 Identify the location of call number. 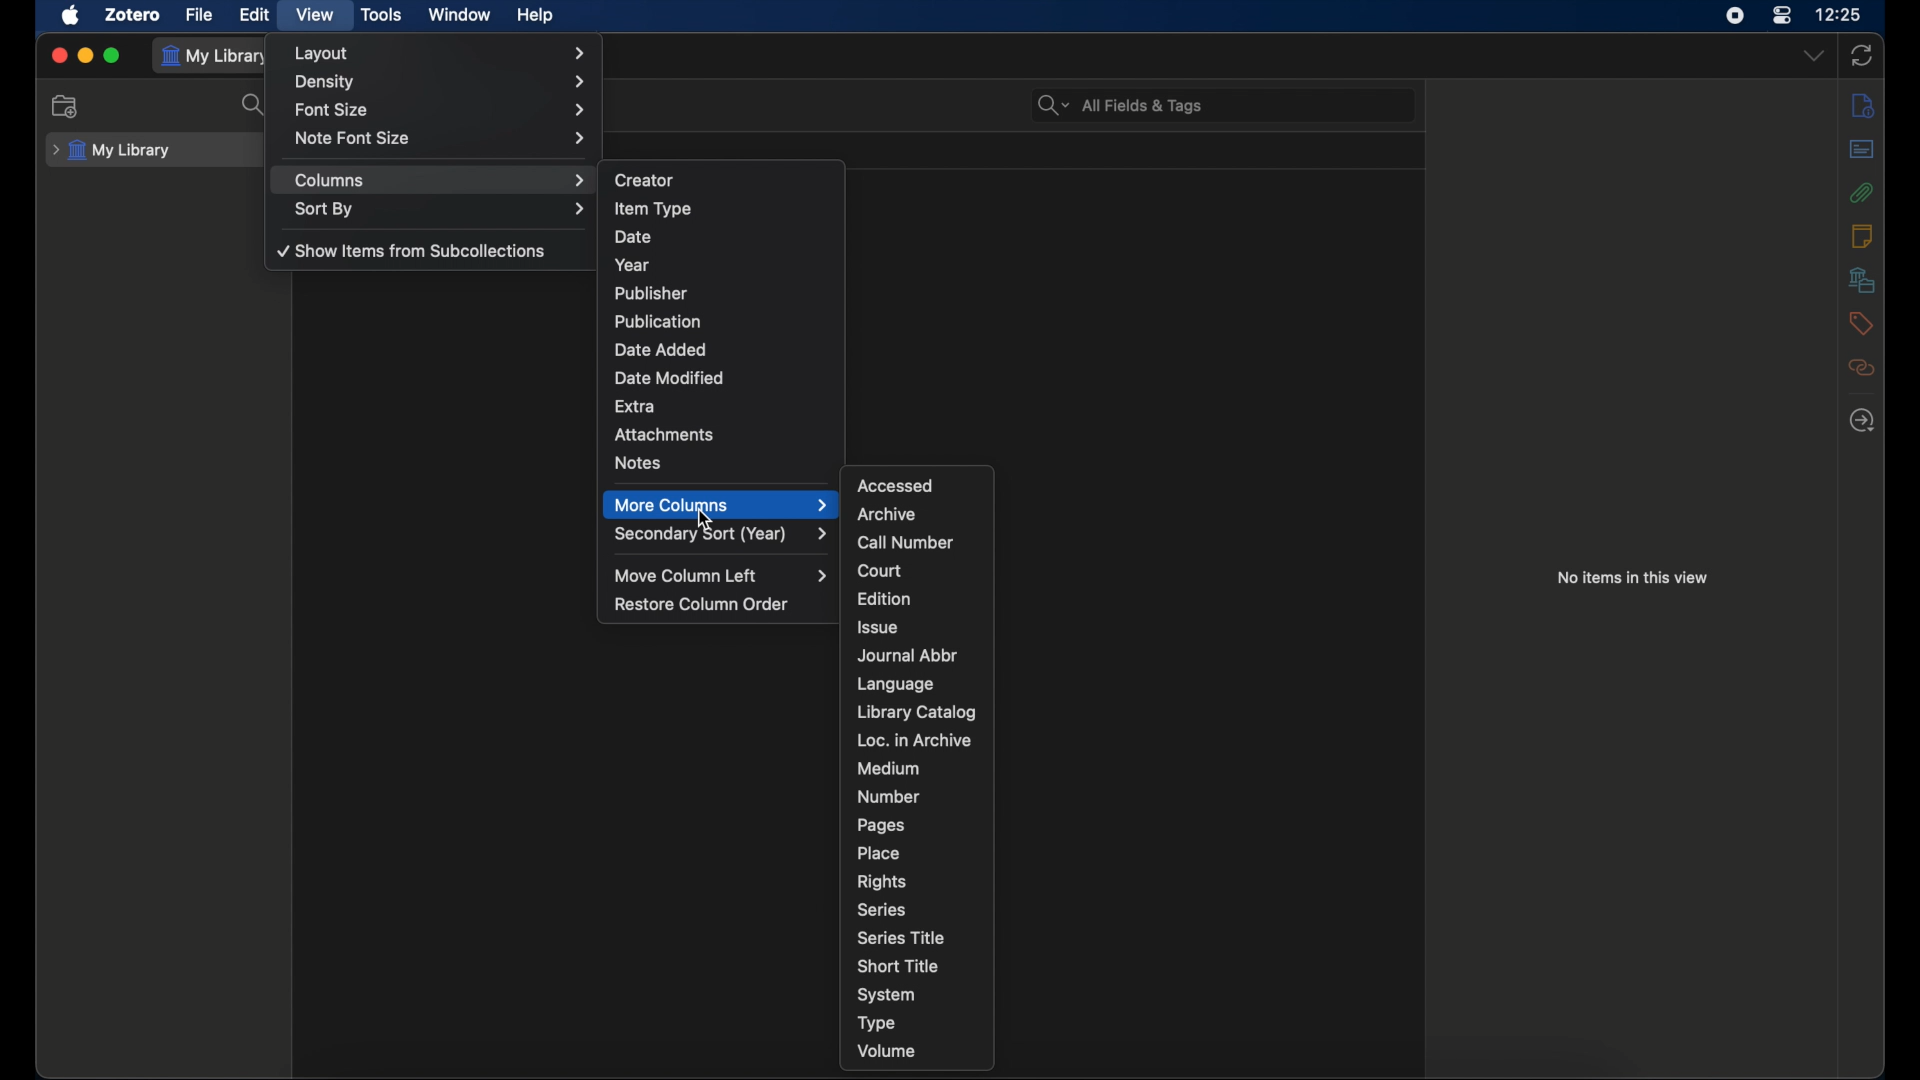
(908, 543).